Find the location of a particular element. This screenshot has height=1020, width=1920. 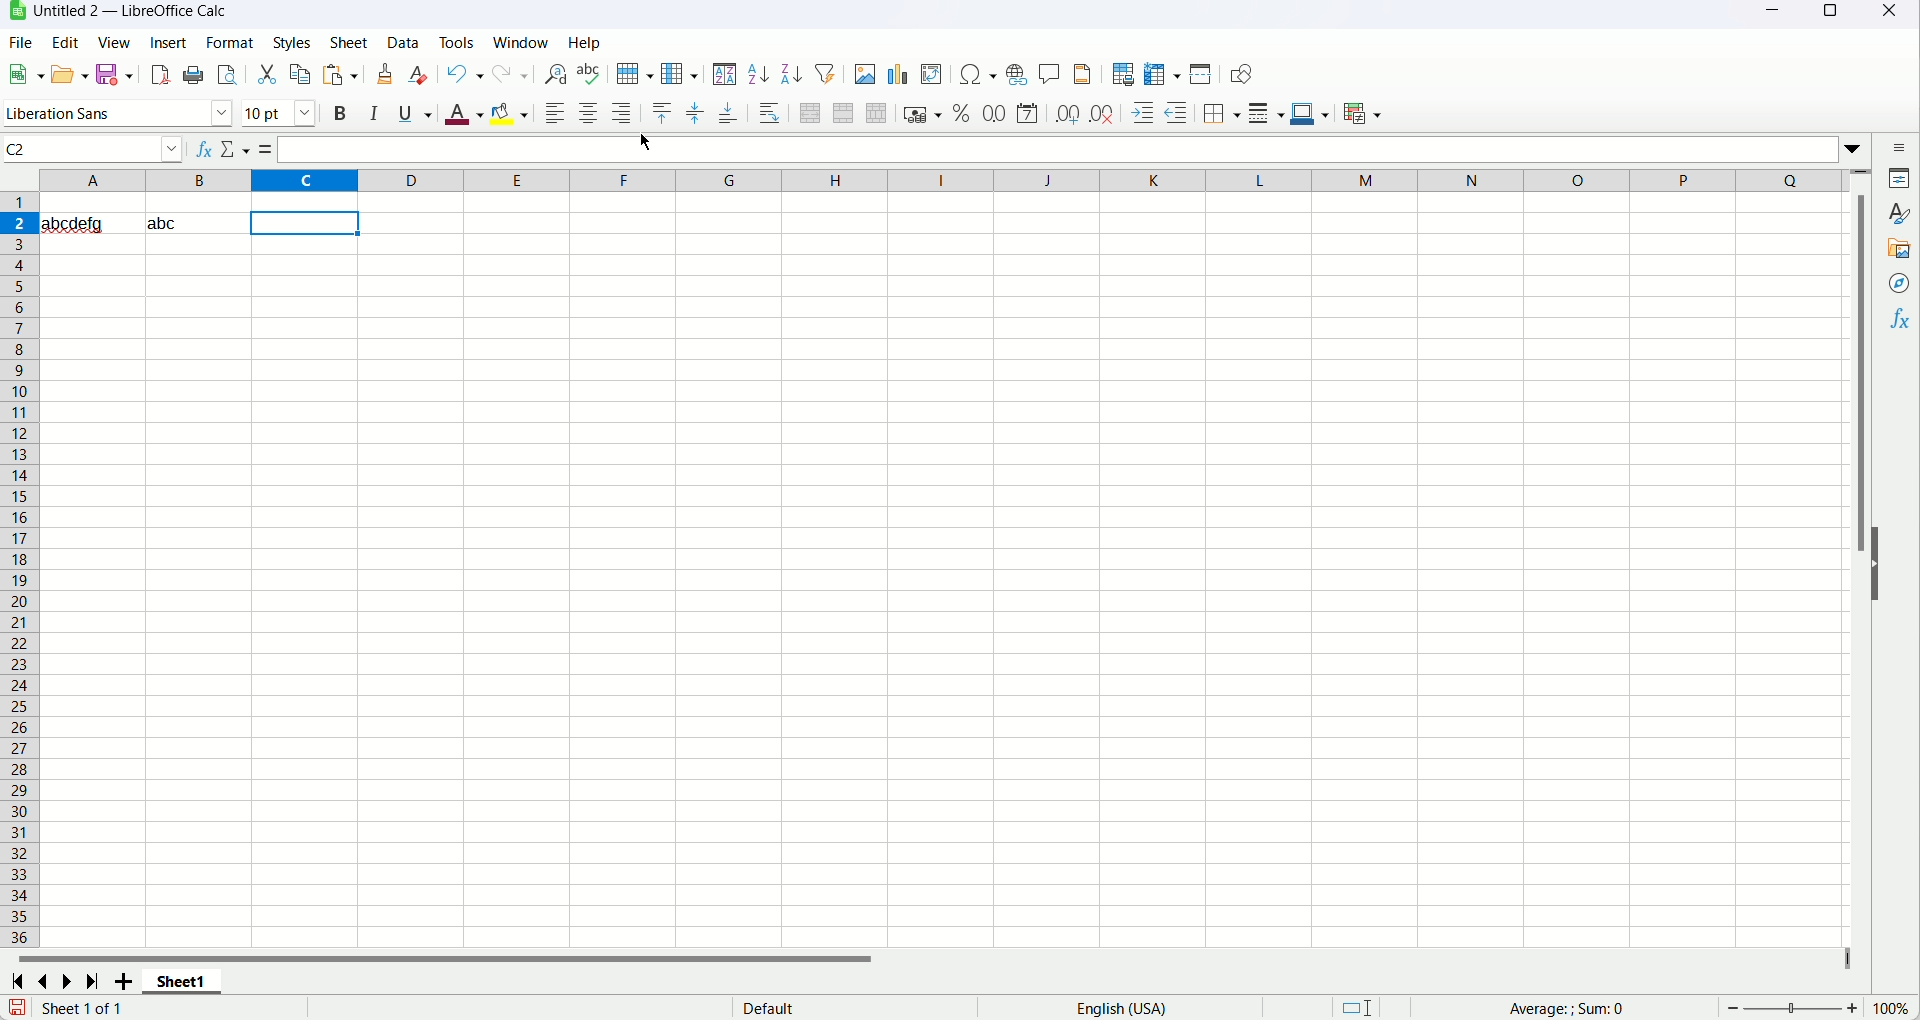

bold is located at coordinates (341, 114).